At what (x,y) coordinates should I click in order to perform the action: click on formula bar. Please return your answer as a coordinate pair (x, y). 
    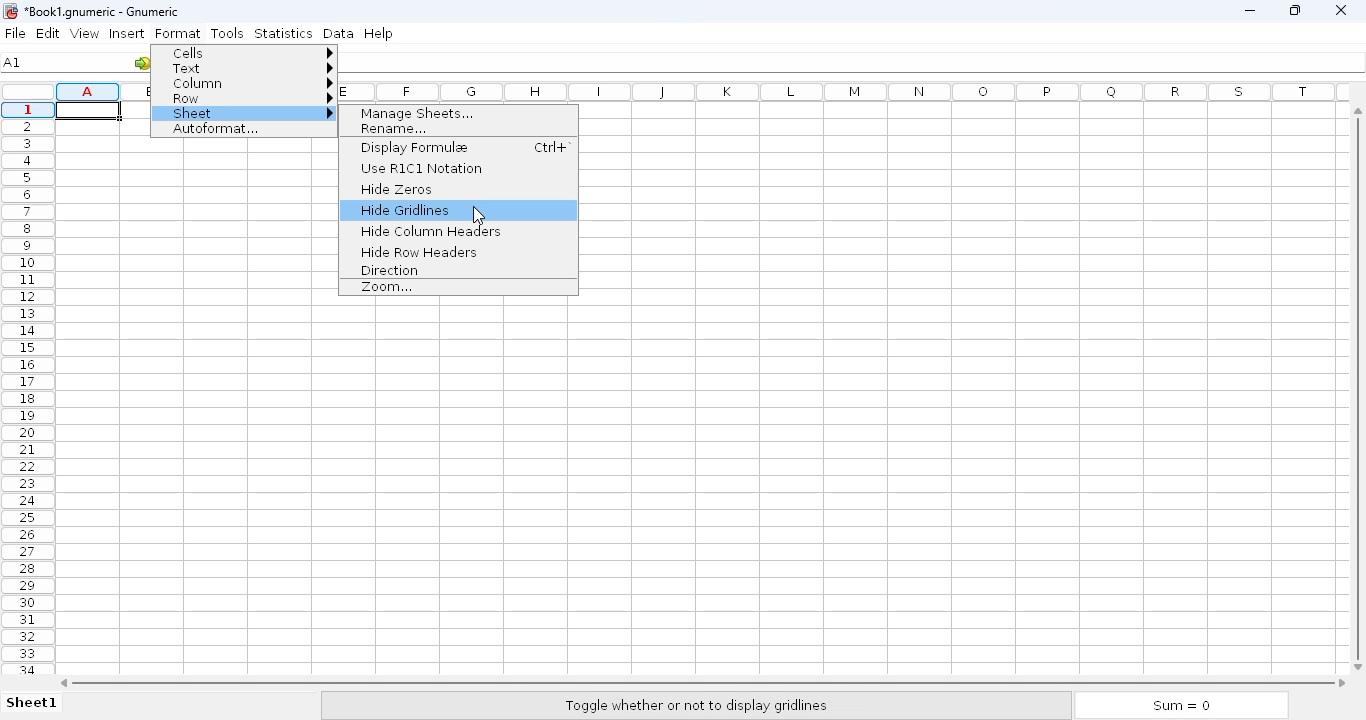
    Looking at the image, I should click on (854, 65).